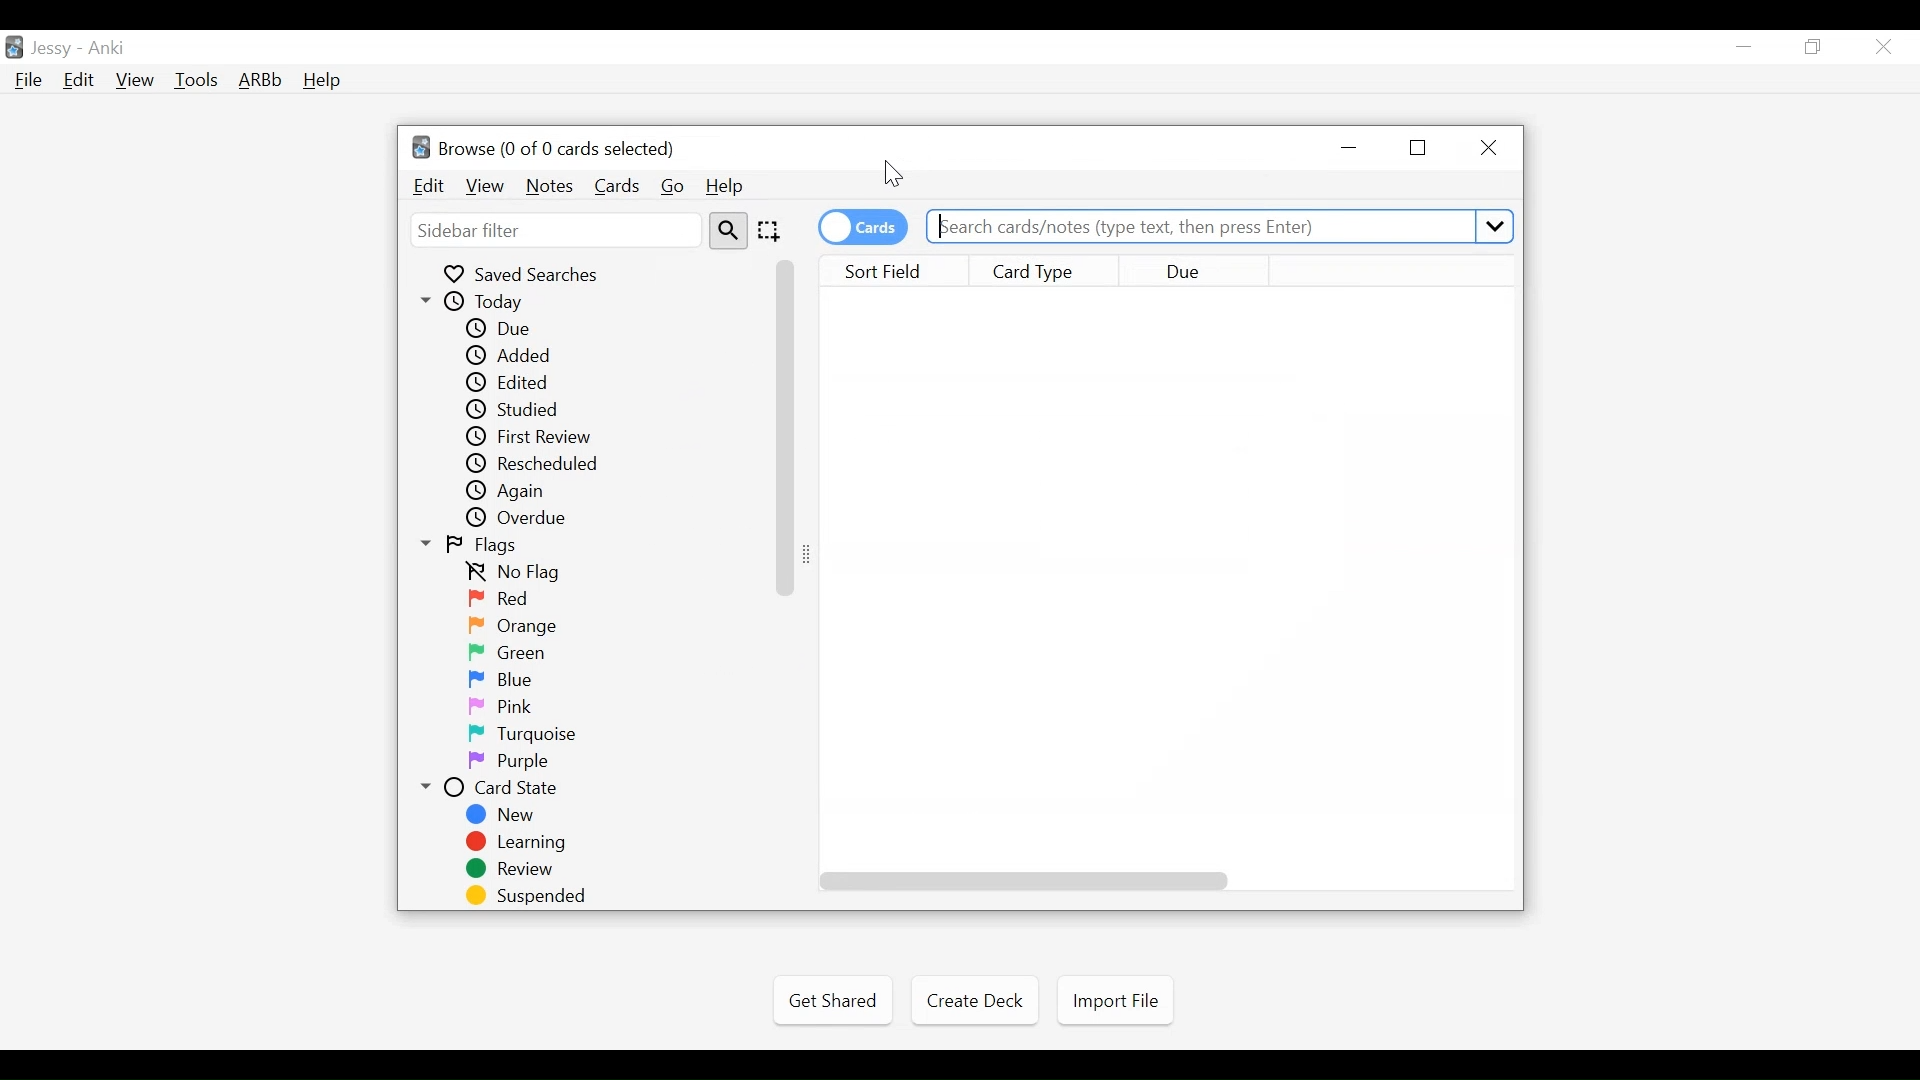 Image resolution: width=1920 pixels, height=1080 pixels. I want to click on Card State, so click(505, 789).